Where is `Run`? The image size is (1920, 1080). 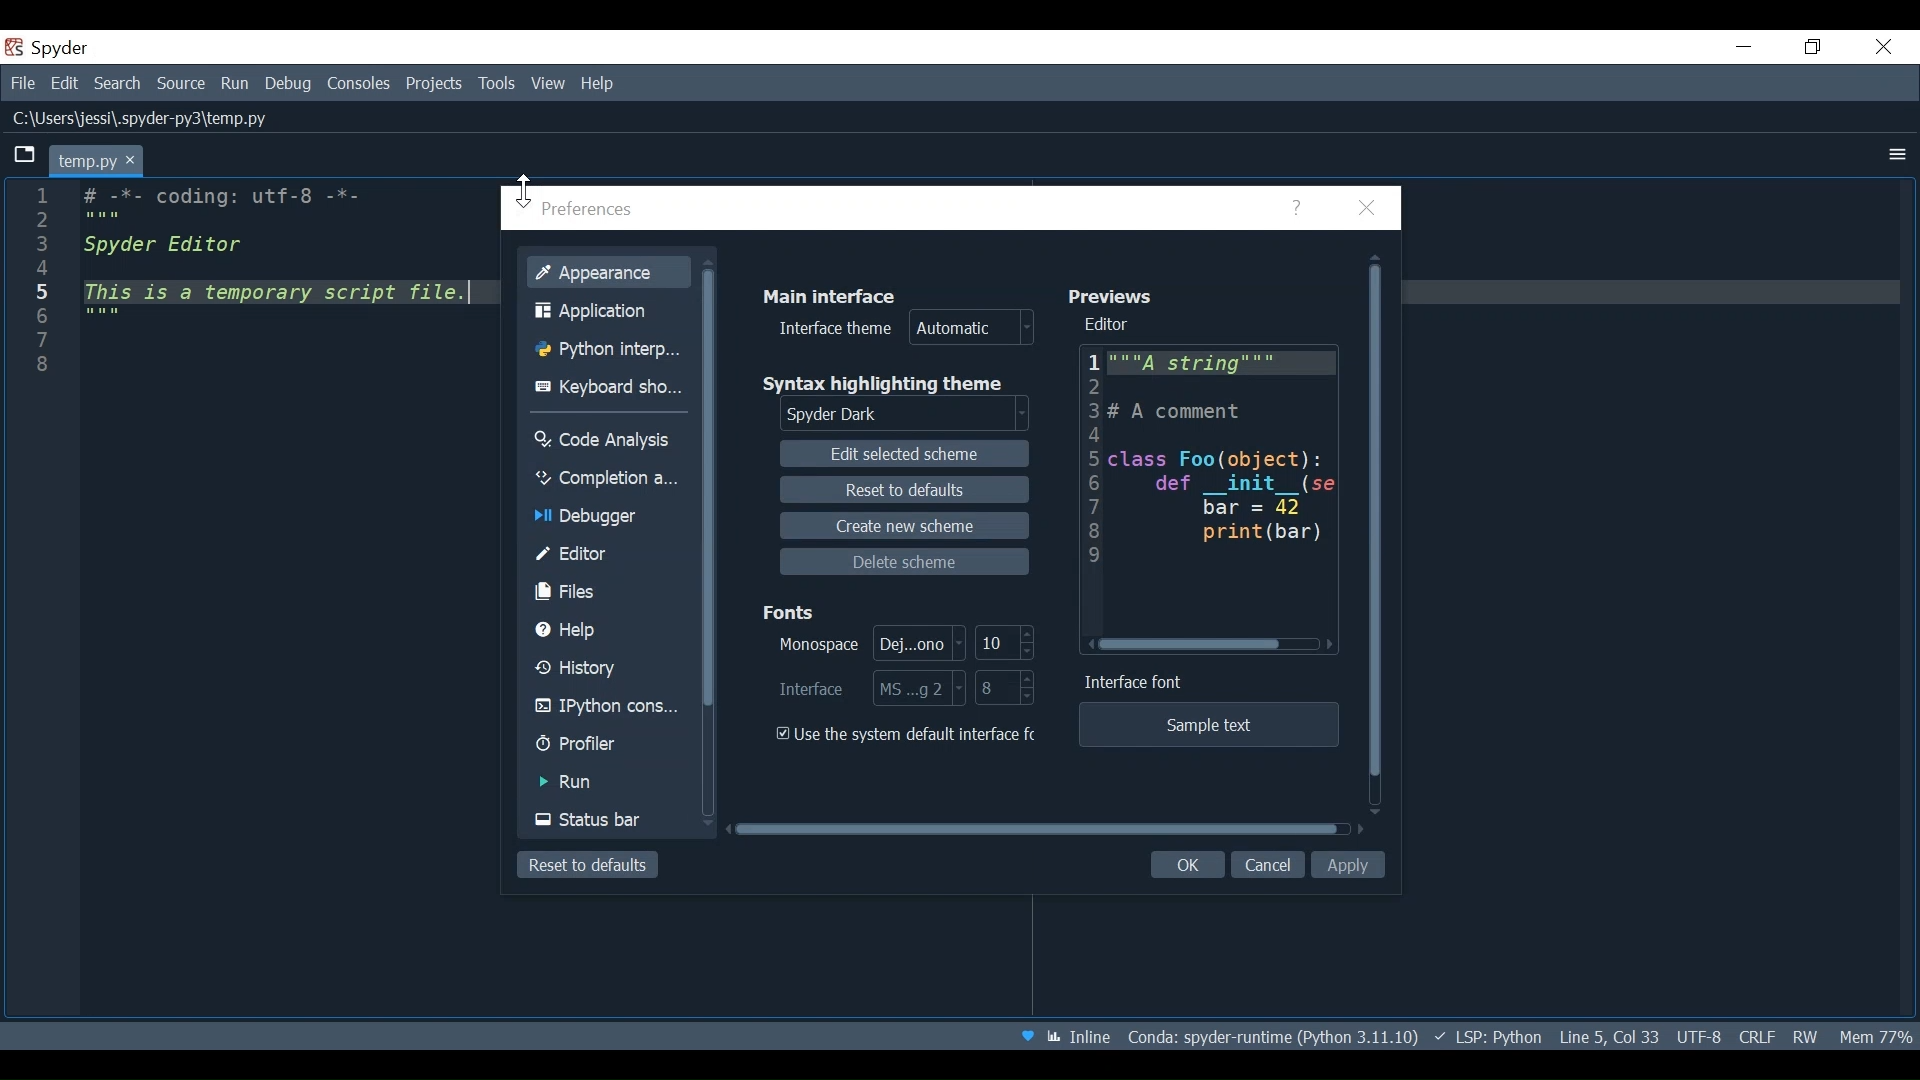
Run is located at coordinates (608, 782).